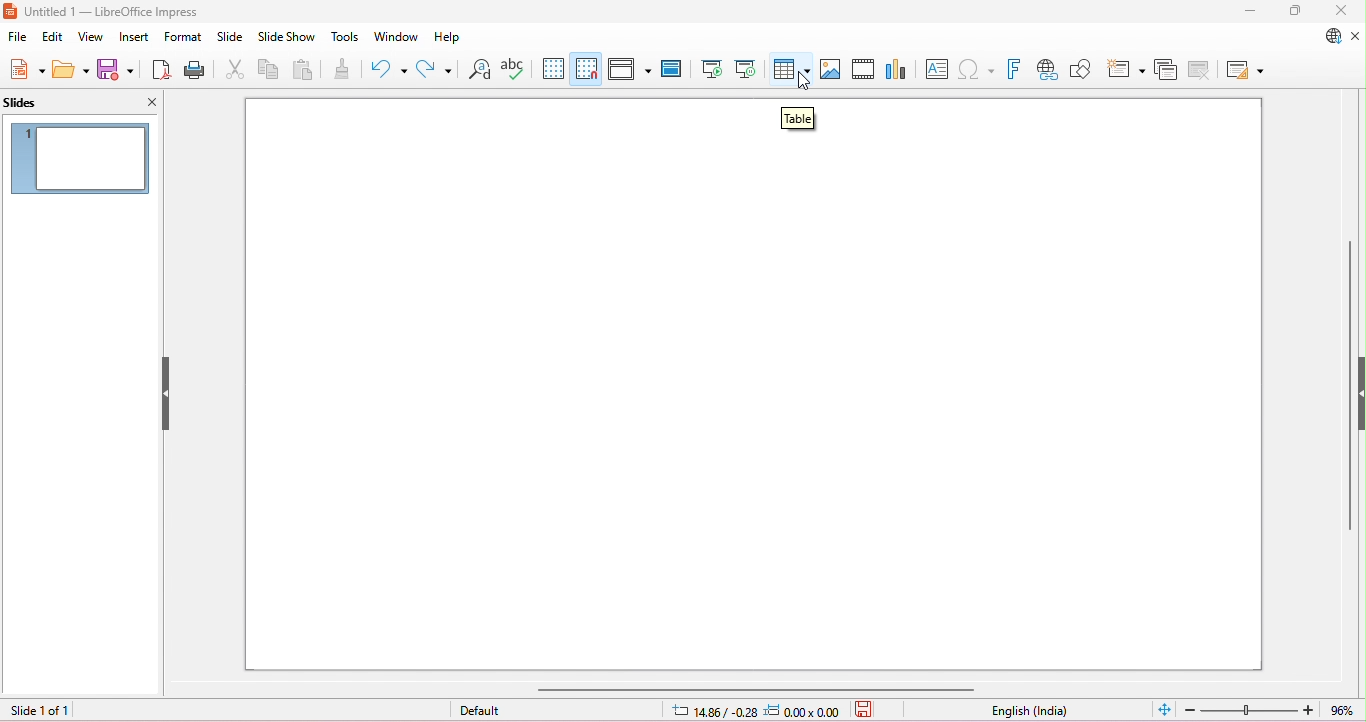 The image size is (1366, 722). Describe the element at coordinates (832, 70) in the screenshot. I see `insert image` at that location.